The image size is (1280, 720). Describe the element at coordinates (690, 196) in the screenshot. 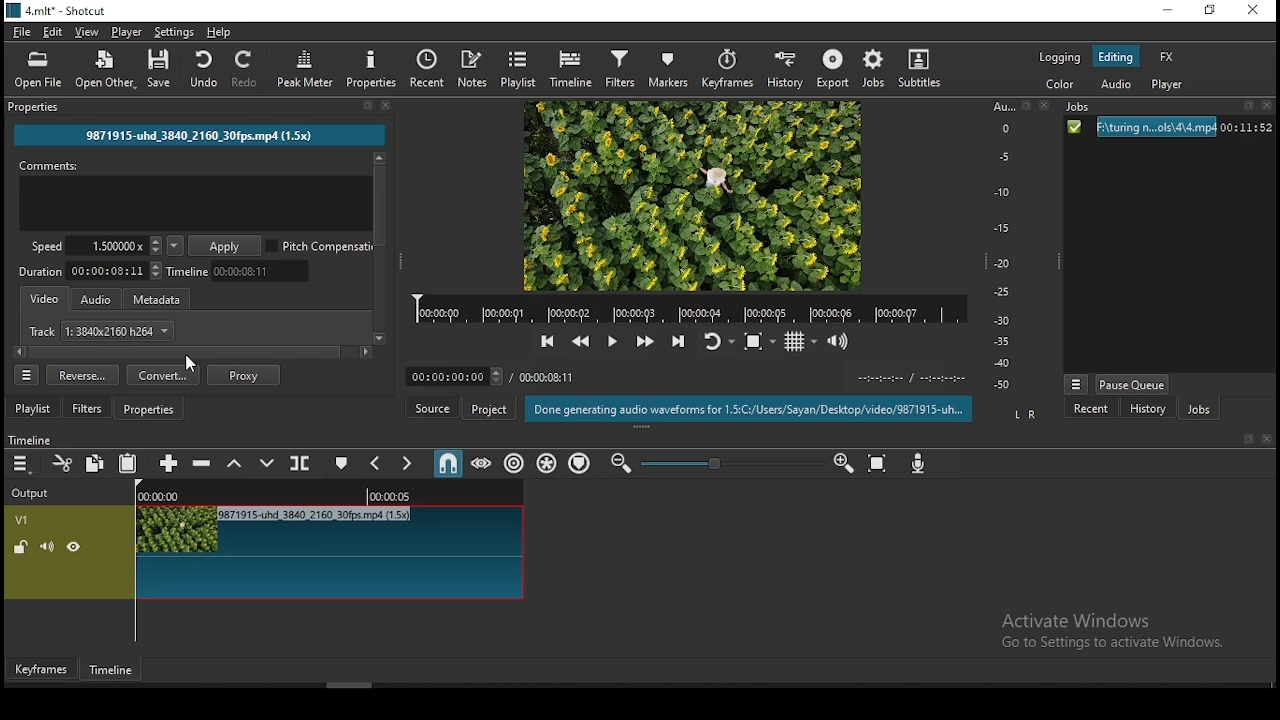

I see `video preview` at that location.